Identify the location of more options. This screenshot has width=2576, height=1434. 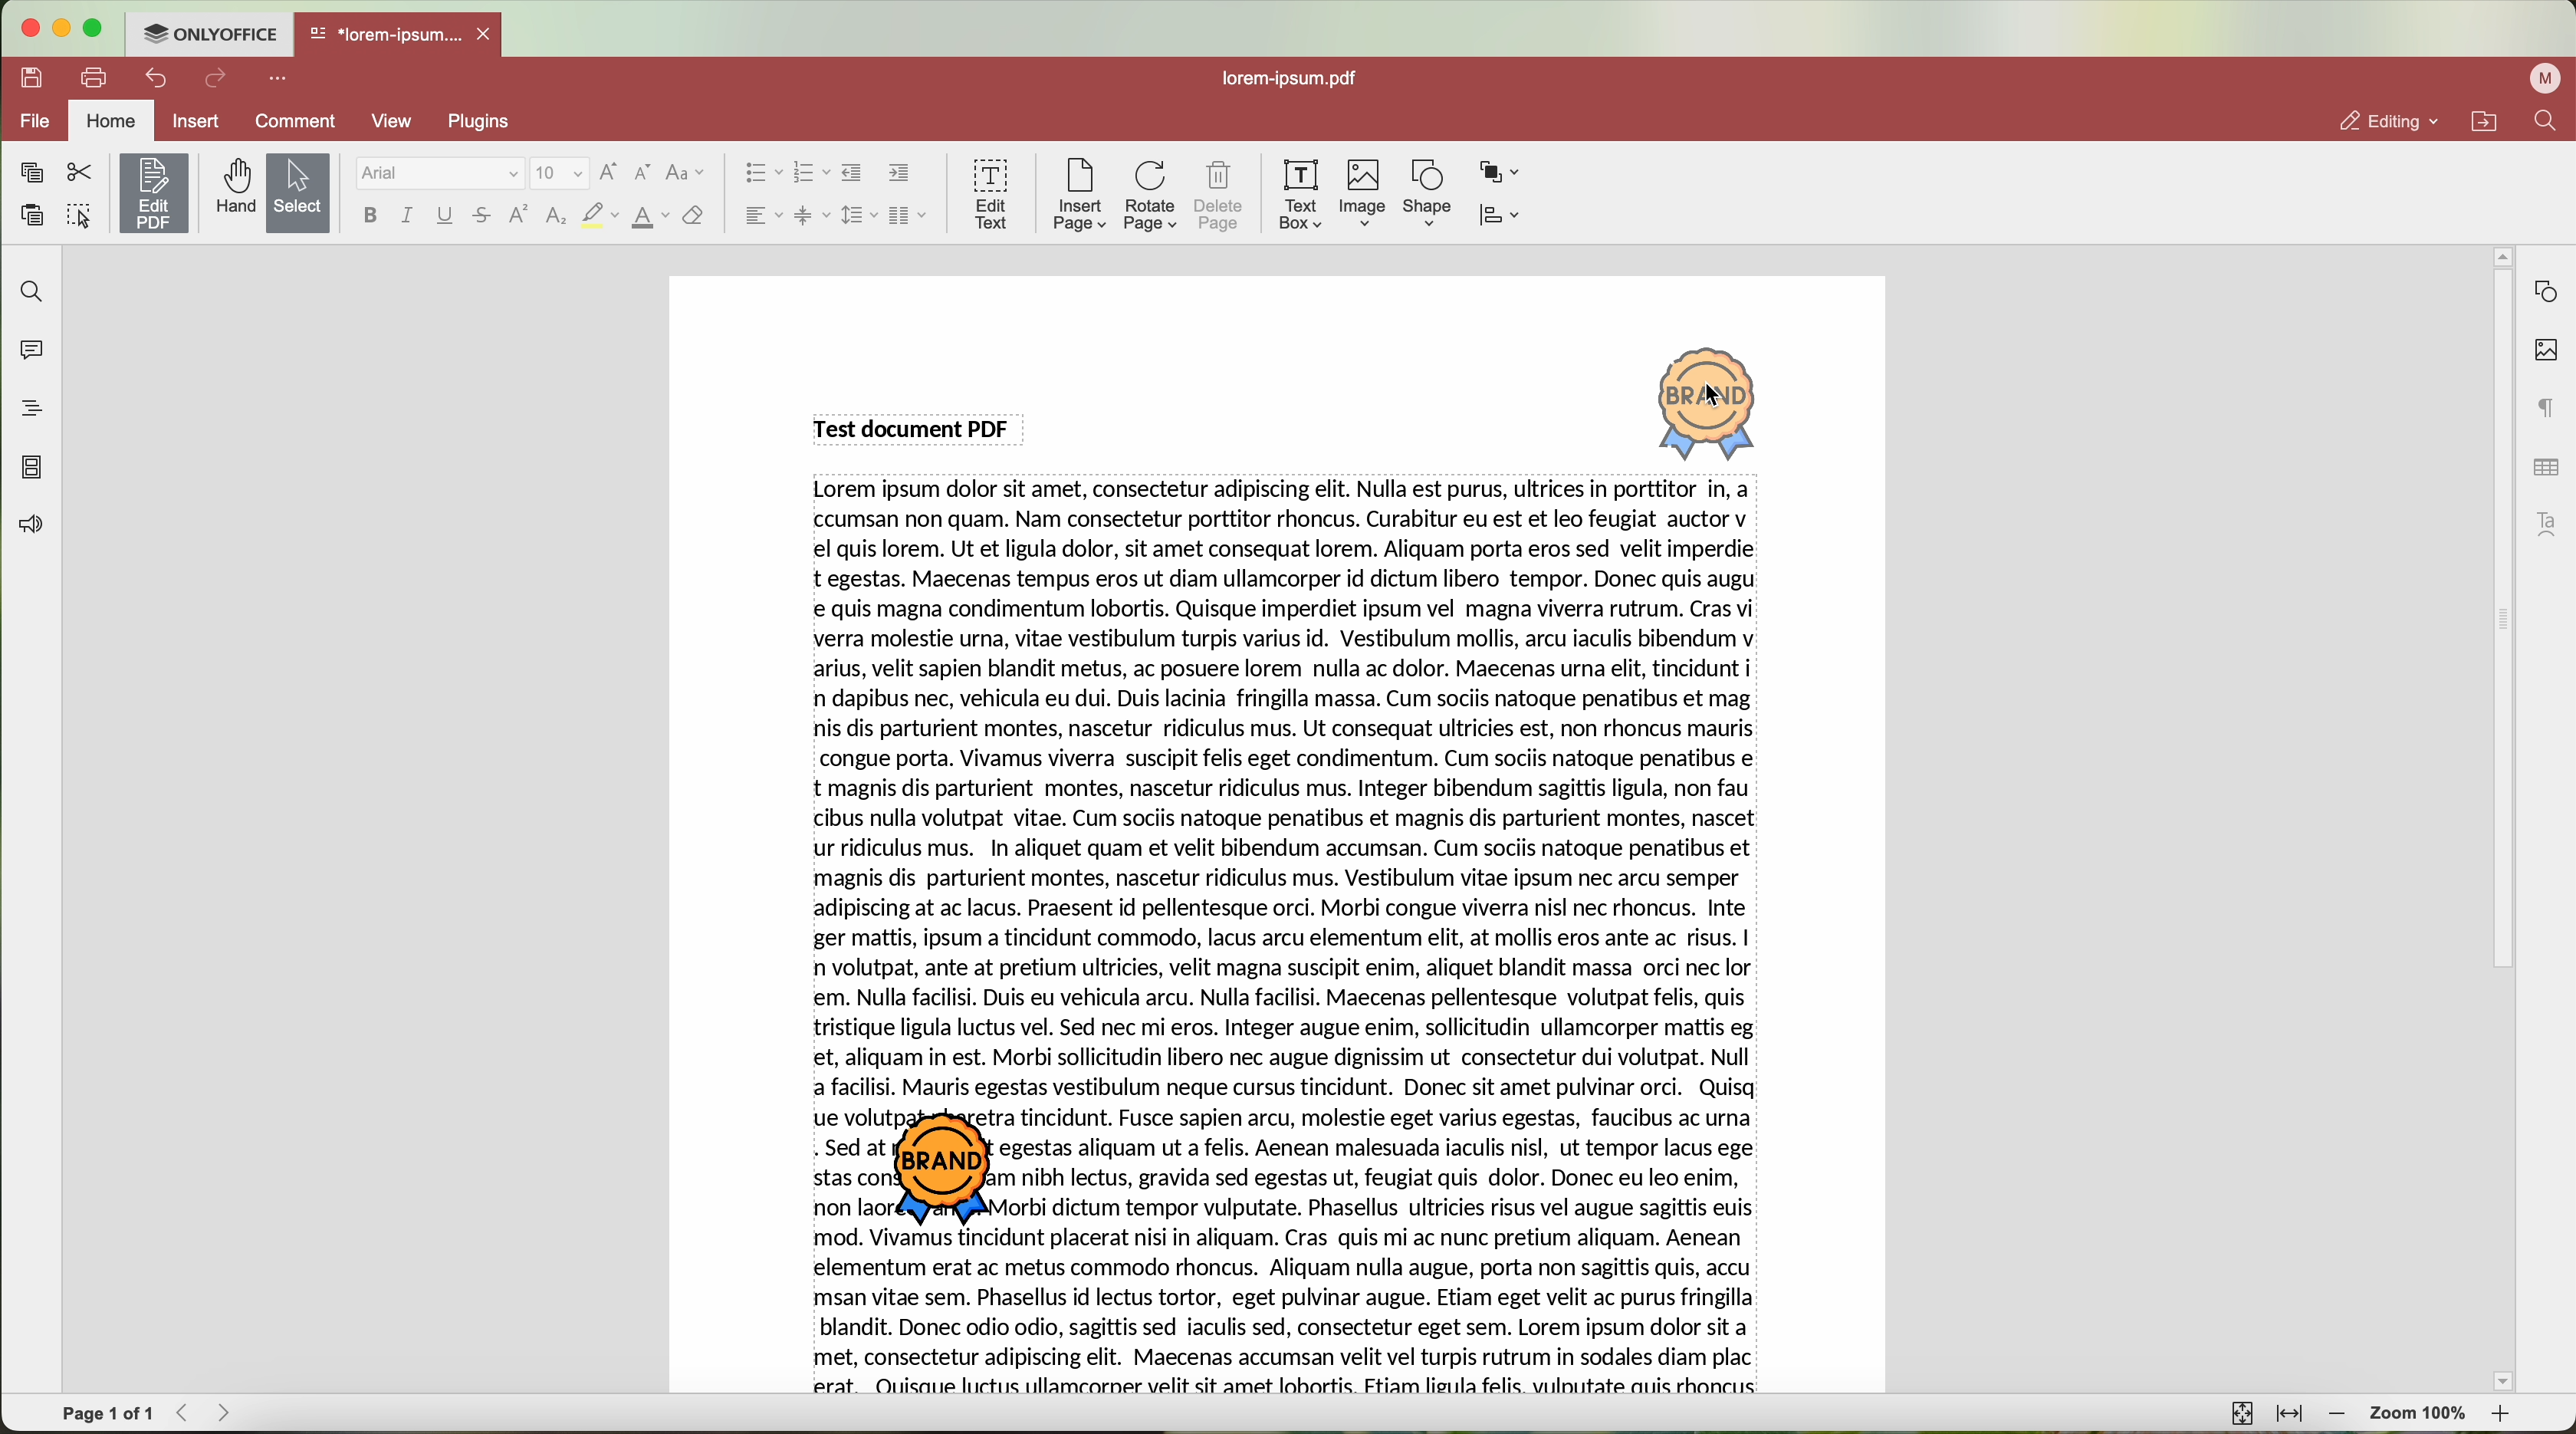
(282, 76).